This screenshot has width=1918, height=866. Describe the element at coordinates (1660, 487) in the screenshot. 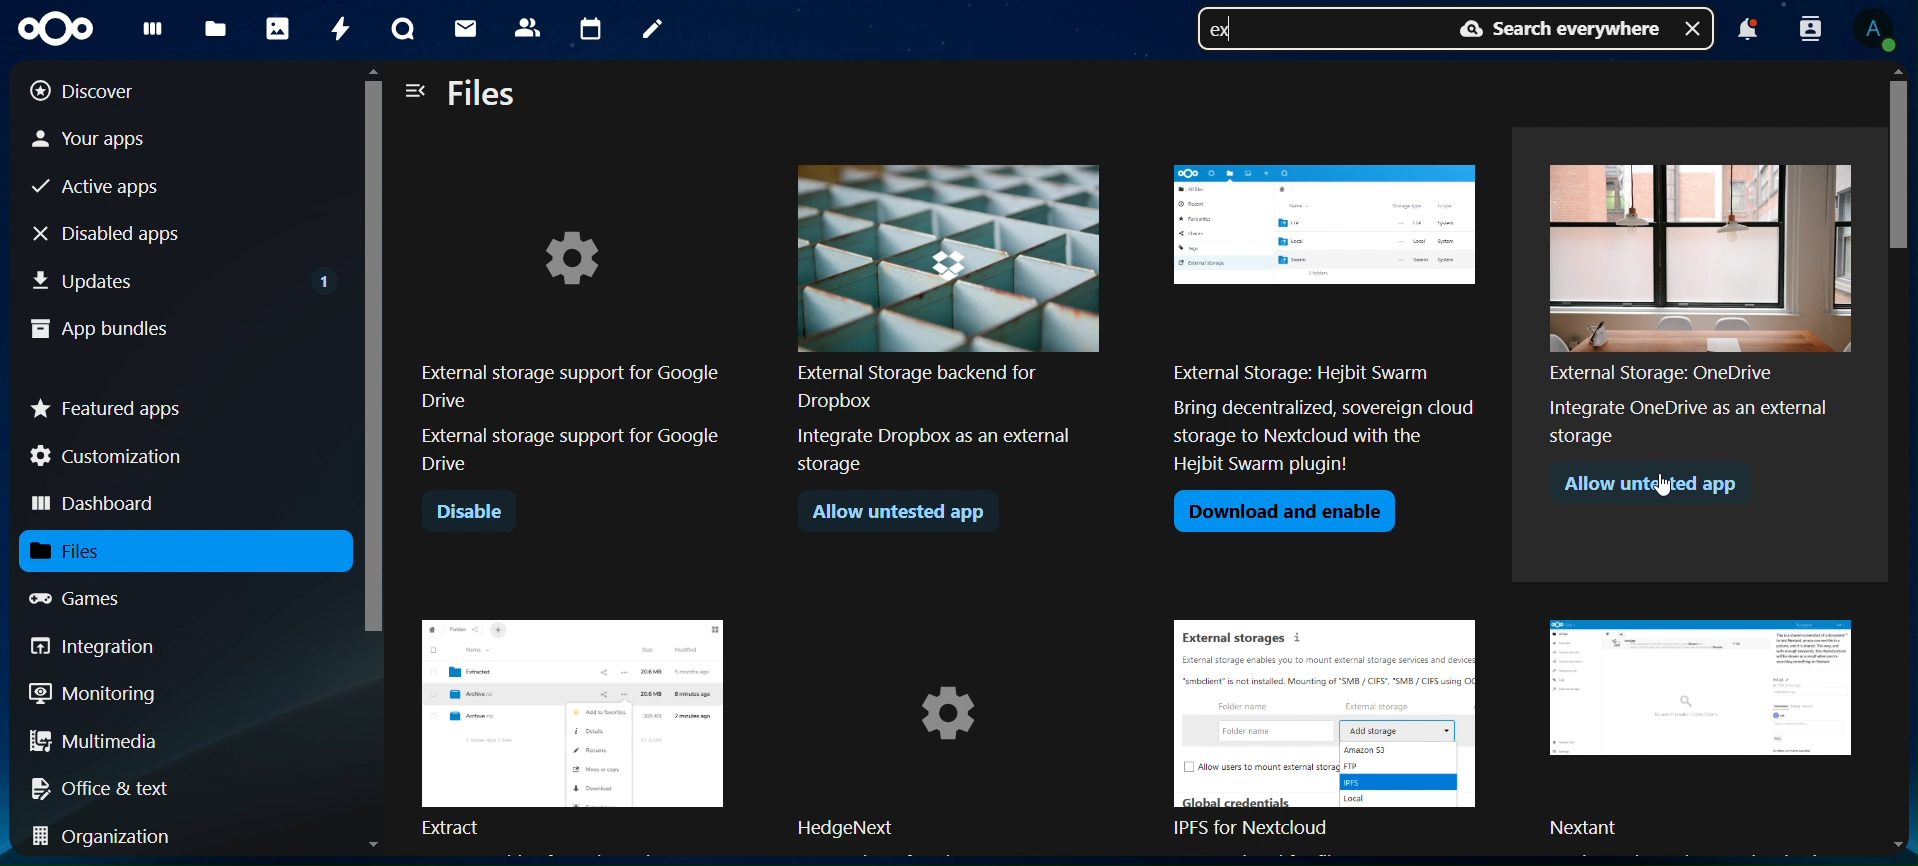

I see `allow untested app` at that location.